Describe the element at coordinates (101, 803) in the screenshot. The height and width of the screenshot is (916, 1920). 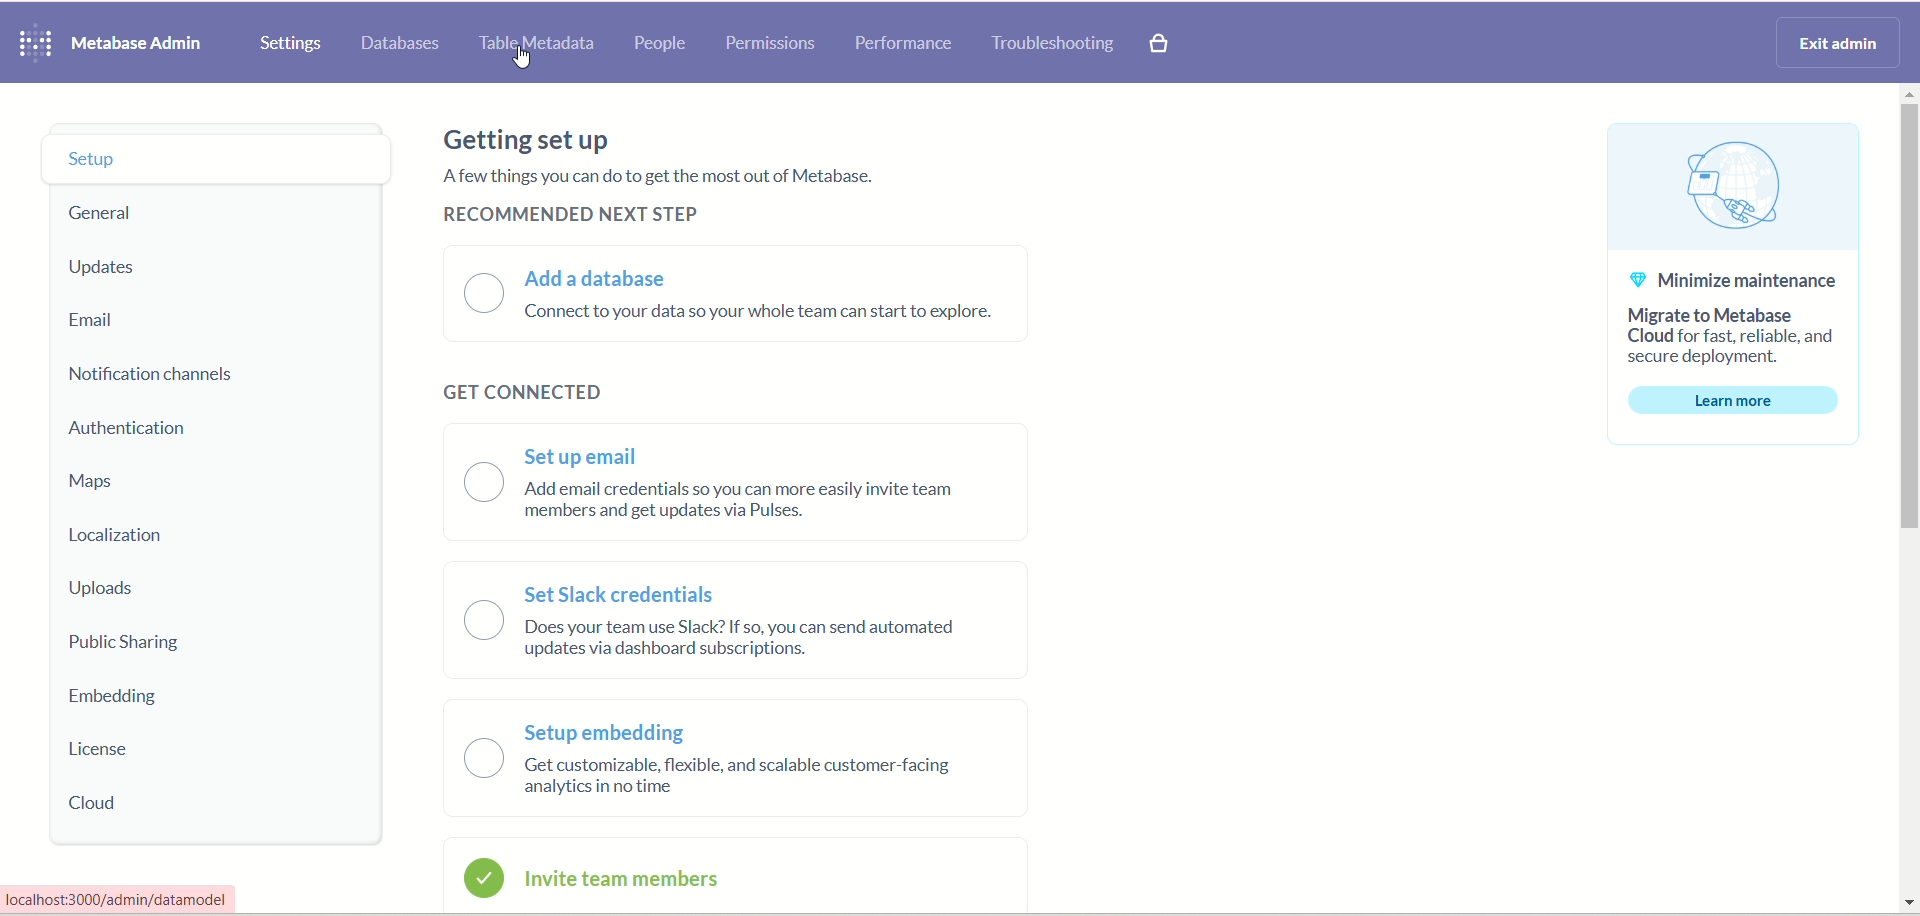
I see `cloud` at that location.